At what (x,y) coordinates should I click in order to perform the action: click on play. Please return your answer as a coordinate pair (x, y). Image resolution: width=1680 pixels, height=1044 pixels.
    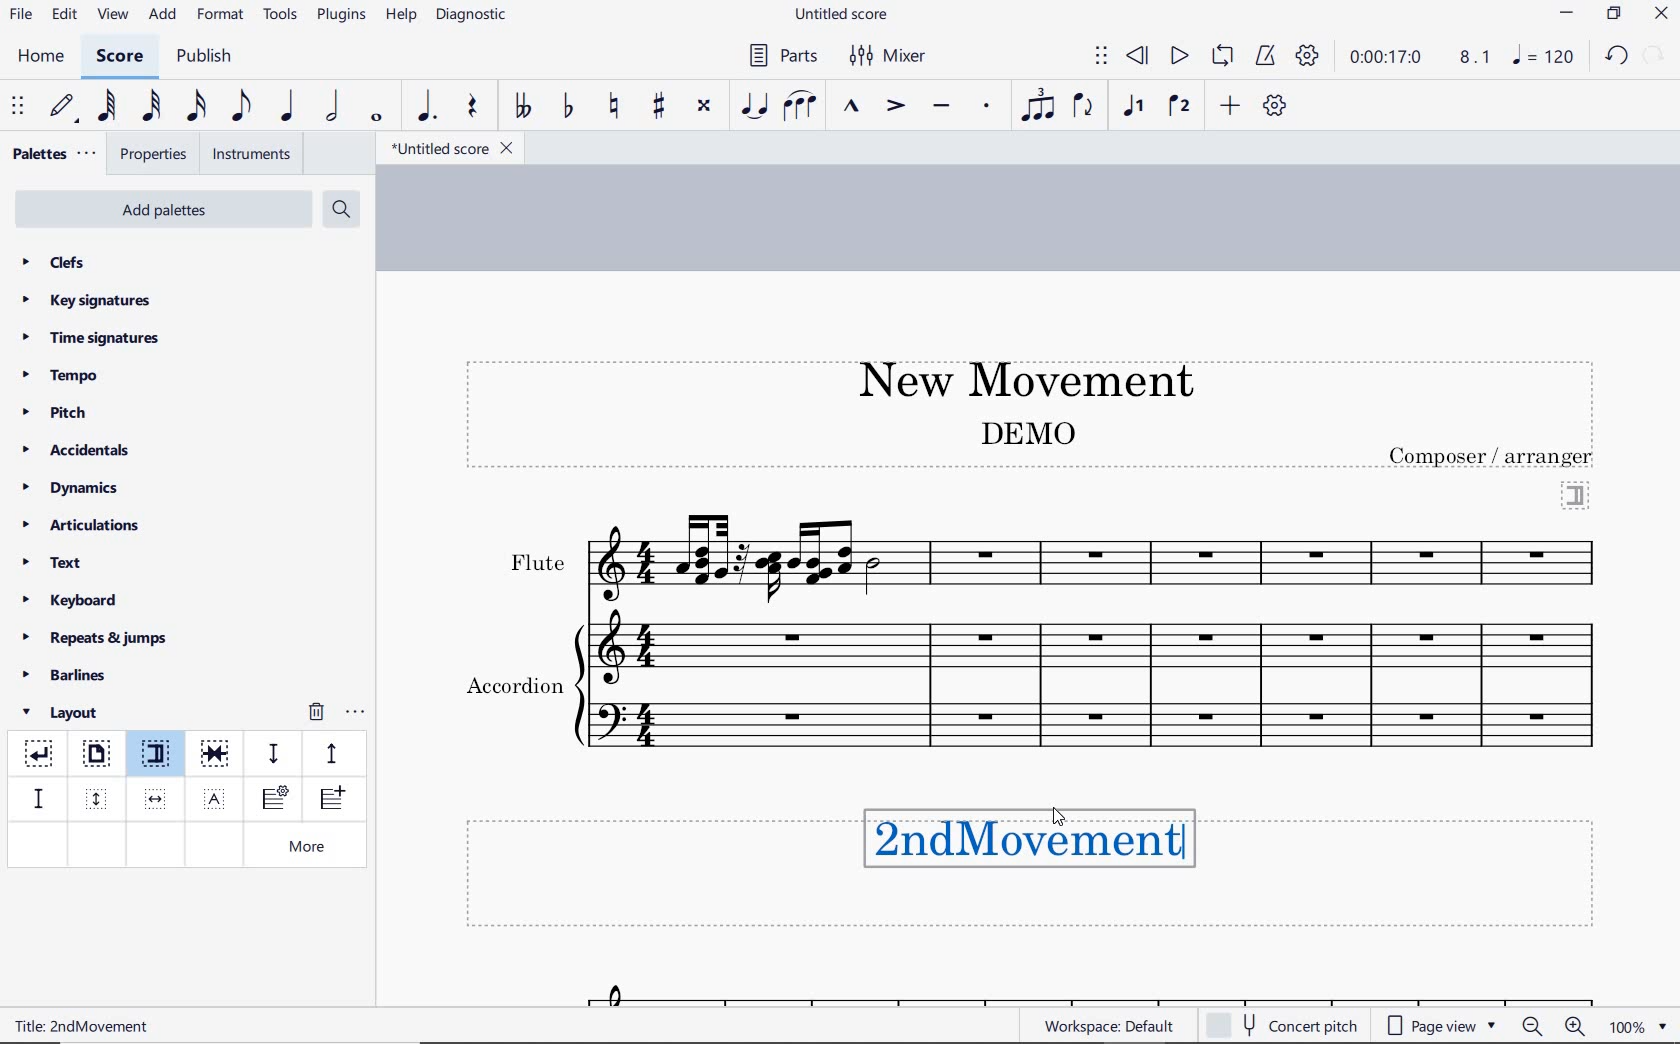
    Looking at the image, I should click on (1177, 58).